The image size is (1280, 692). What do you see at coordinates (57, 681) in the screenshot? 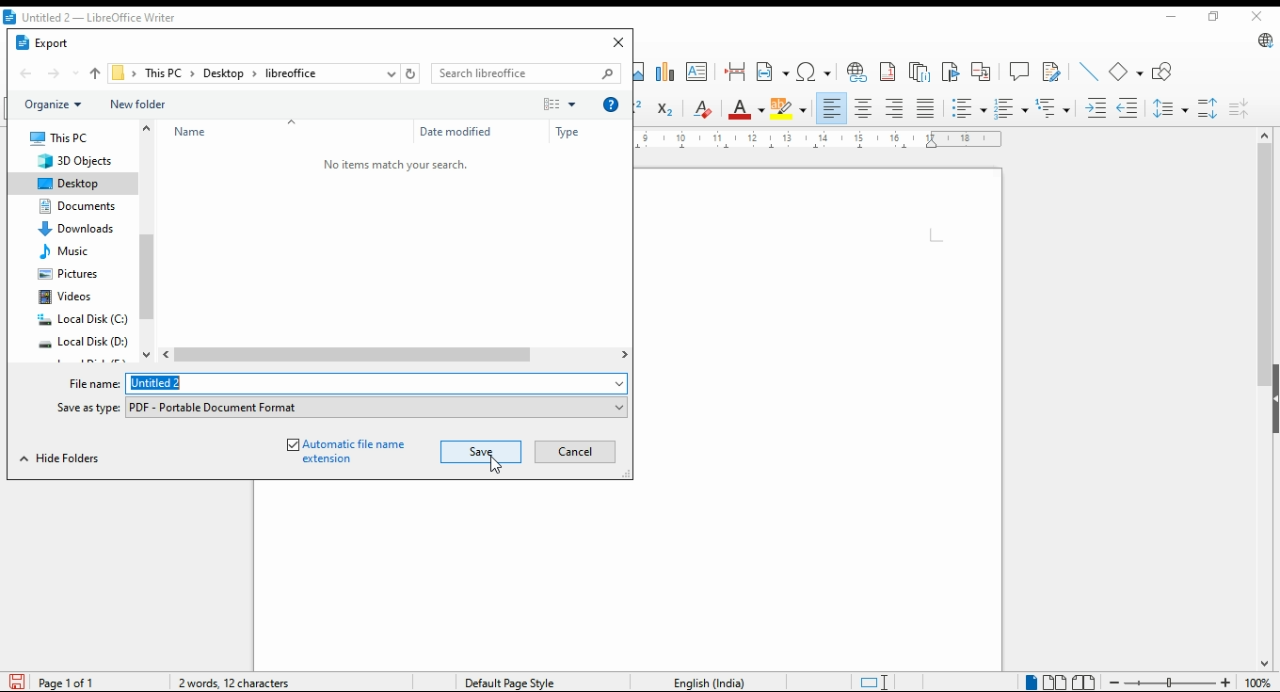
I see `page information` at bounding box center [57, 681].